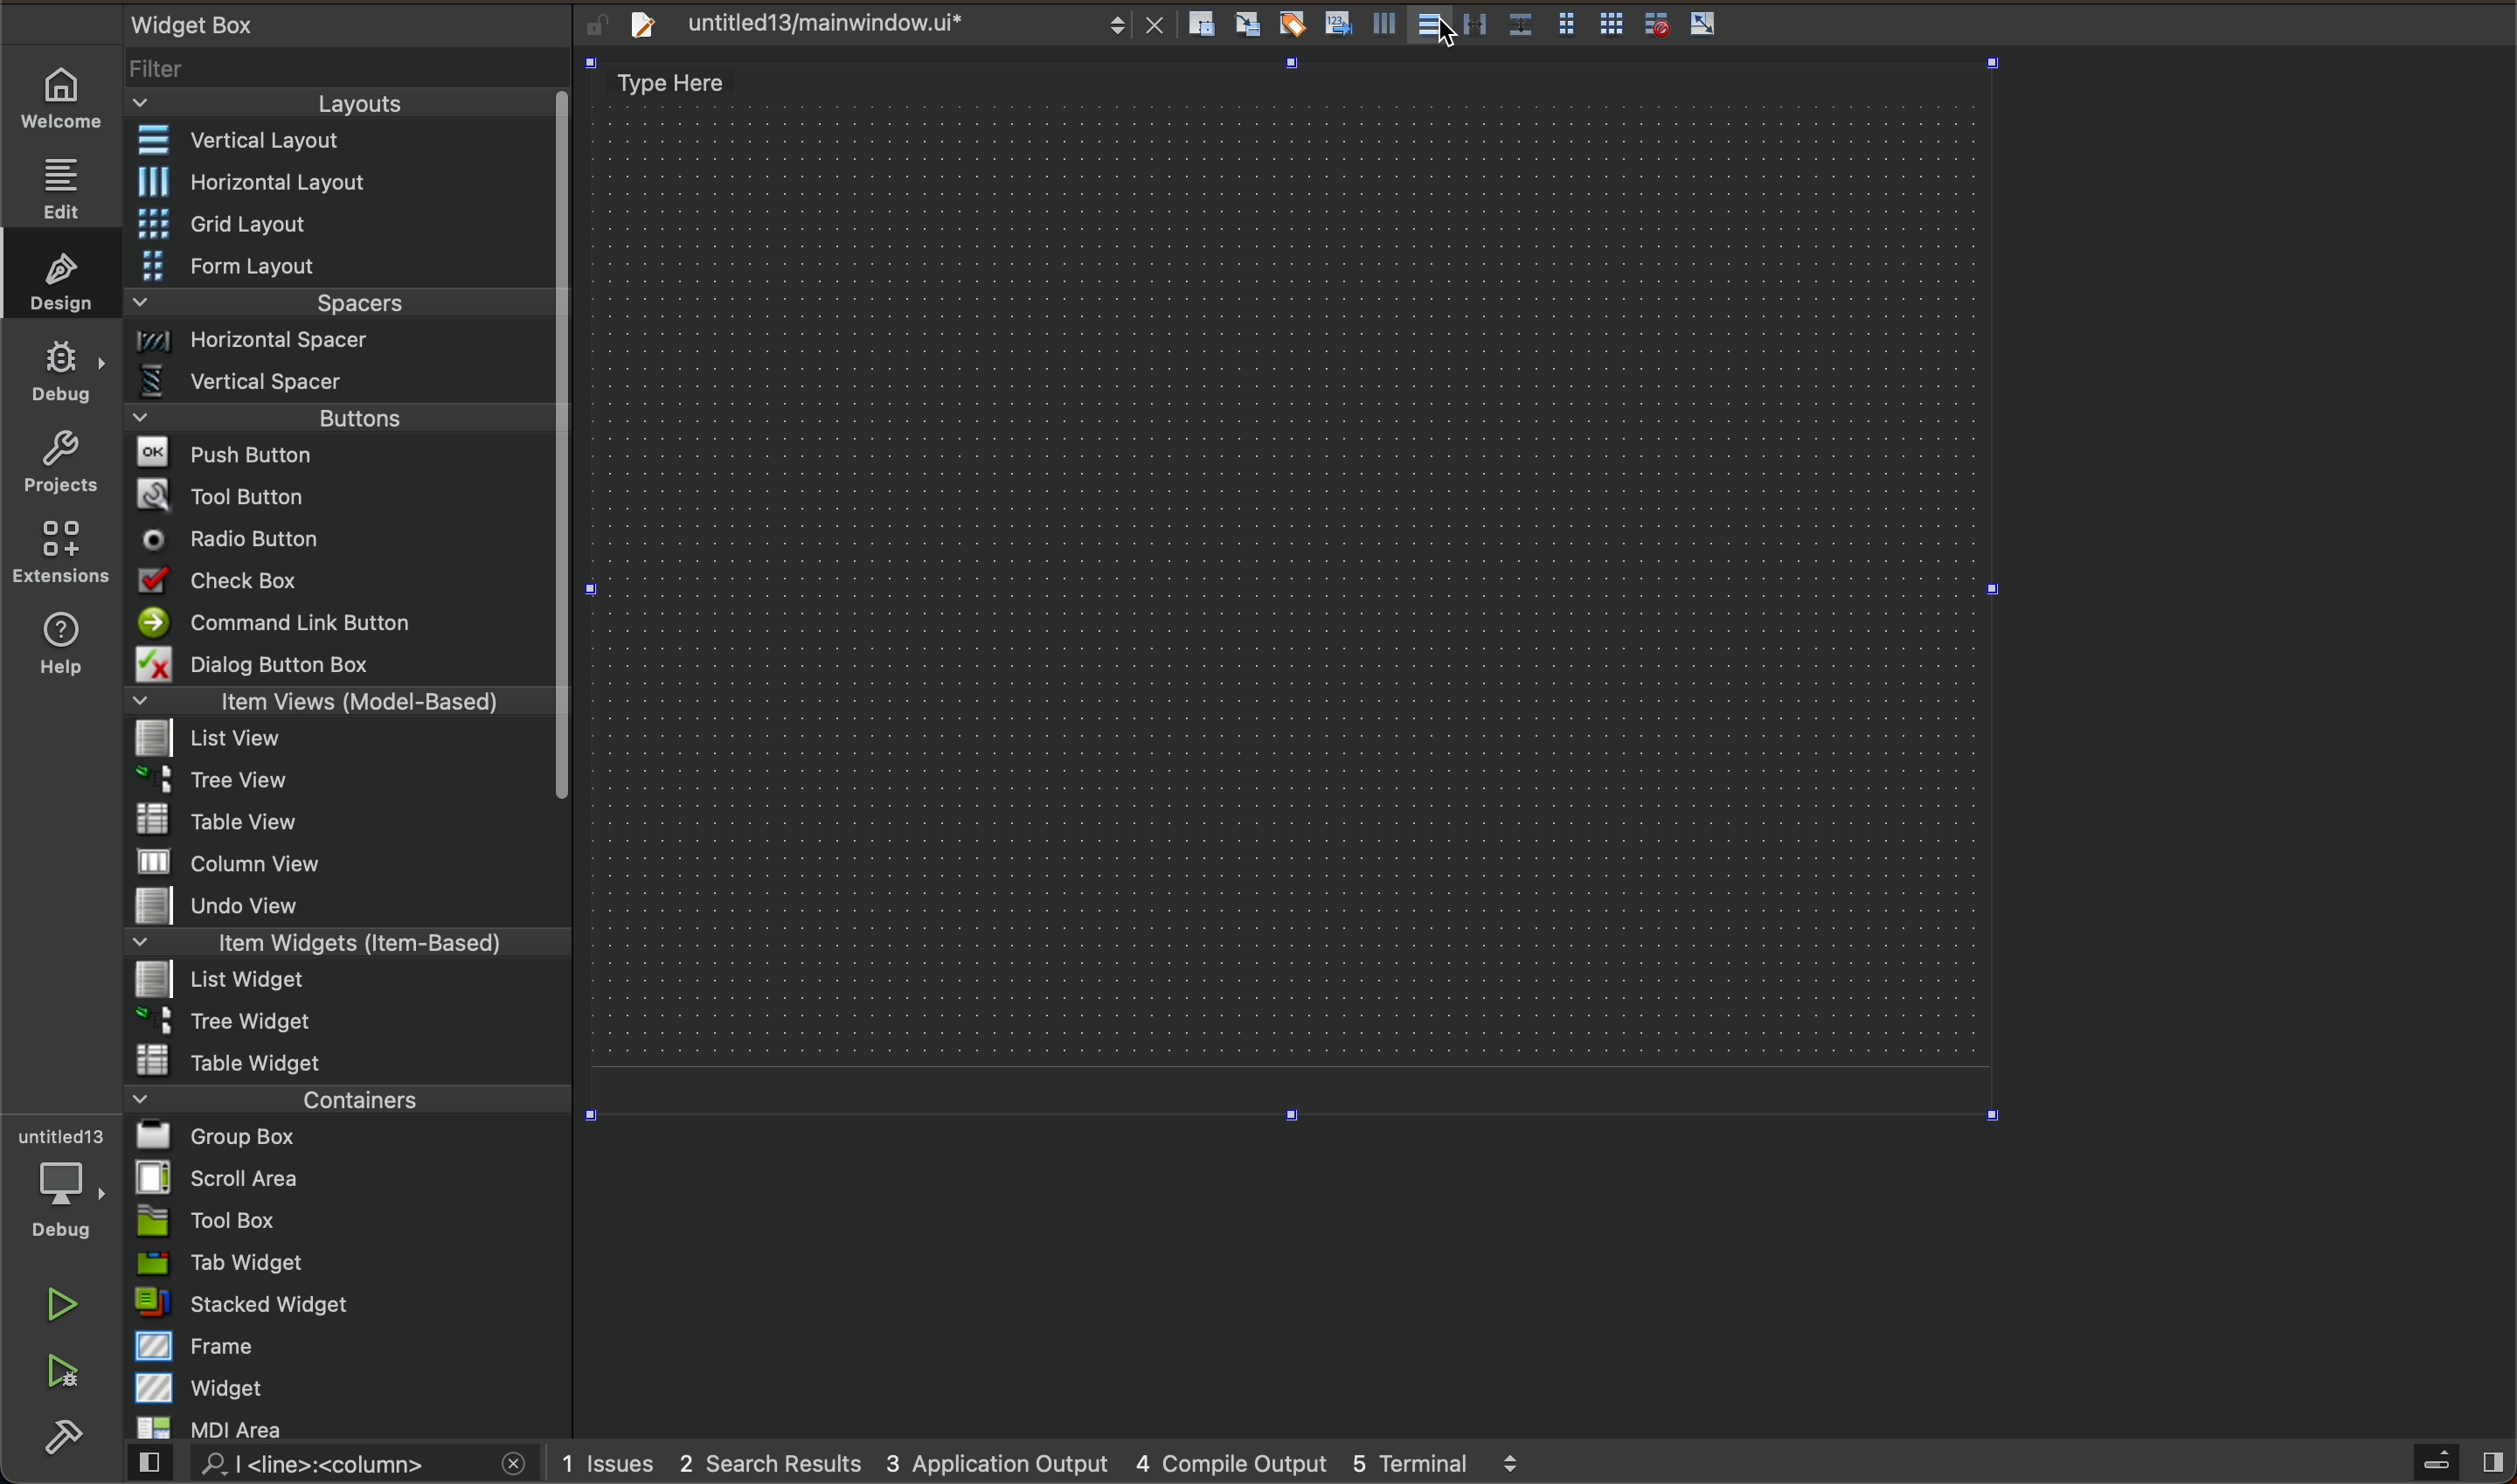  Describe the element at coordinates (342, 184) in the screenshot. I see `Horizontal layout` at that location.